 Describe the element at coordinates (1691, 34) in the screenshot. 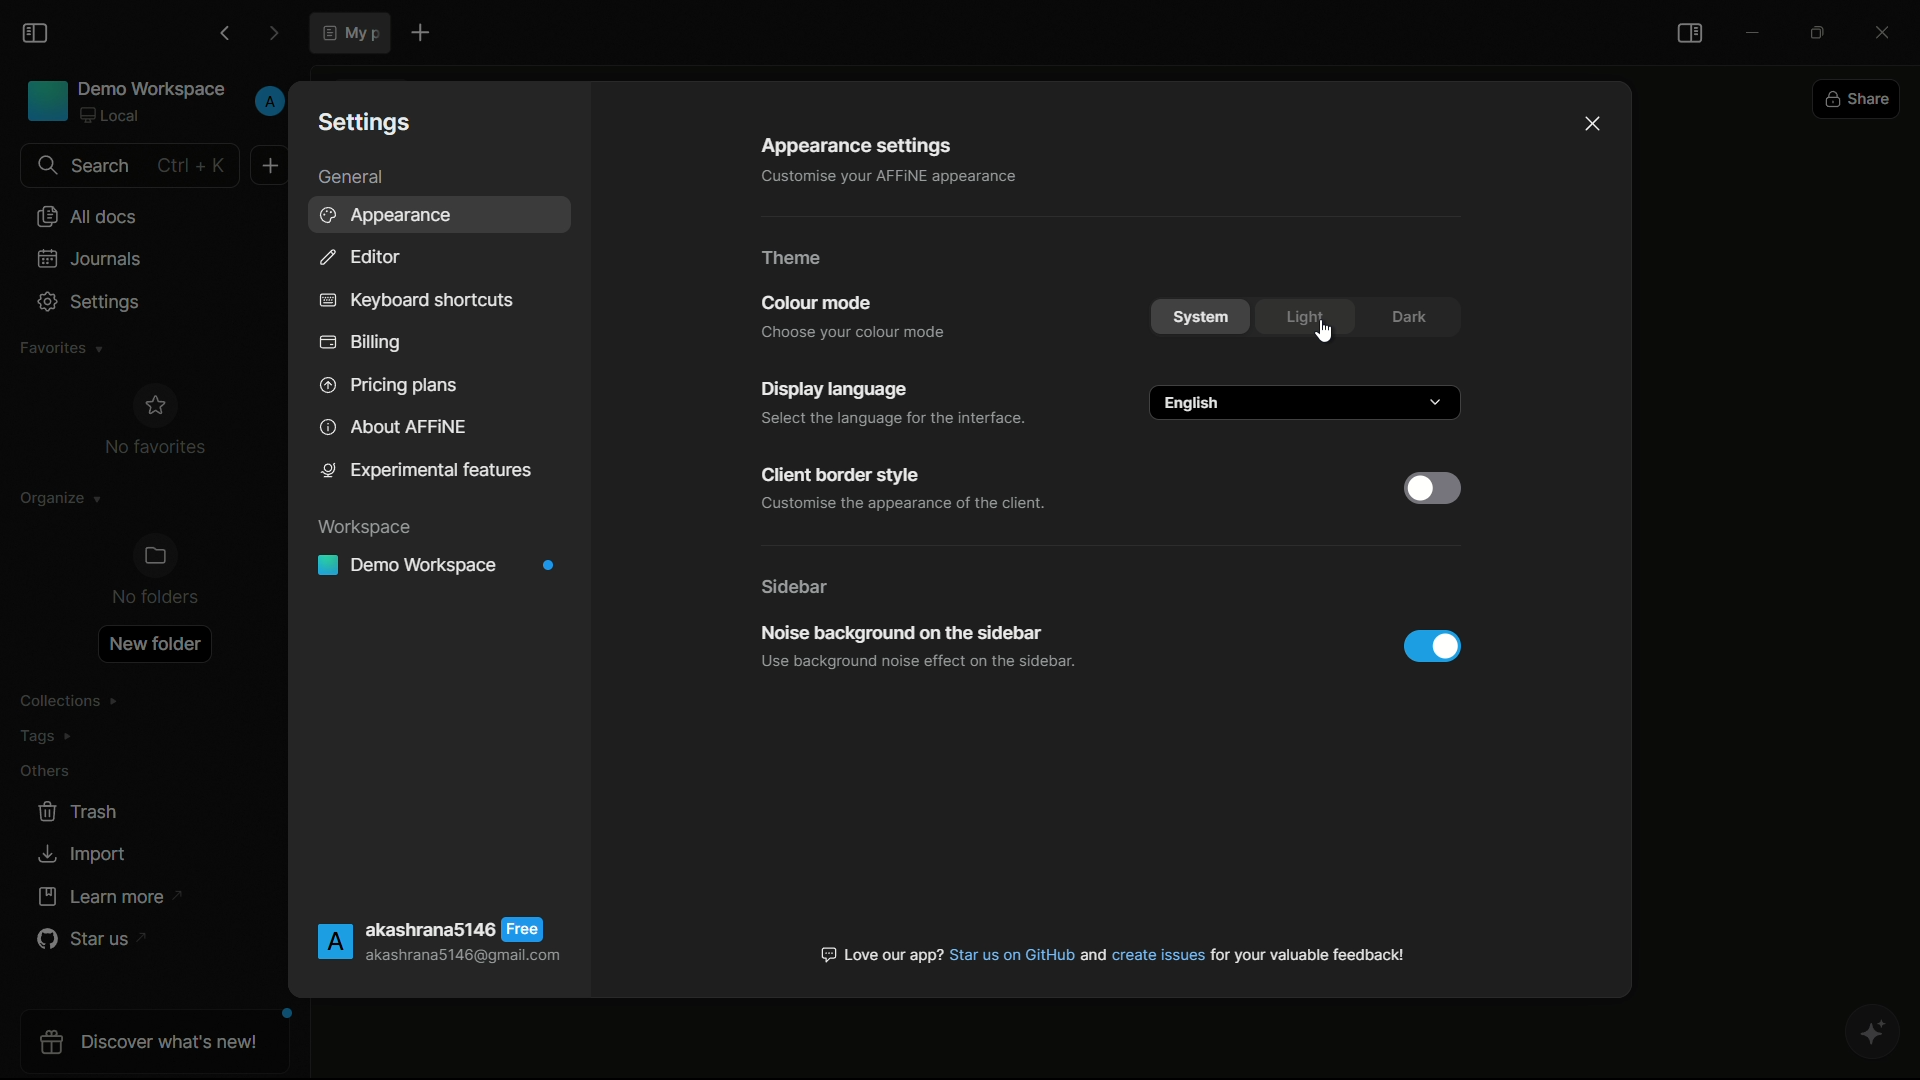

I see `toggle sidebar` at that location.